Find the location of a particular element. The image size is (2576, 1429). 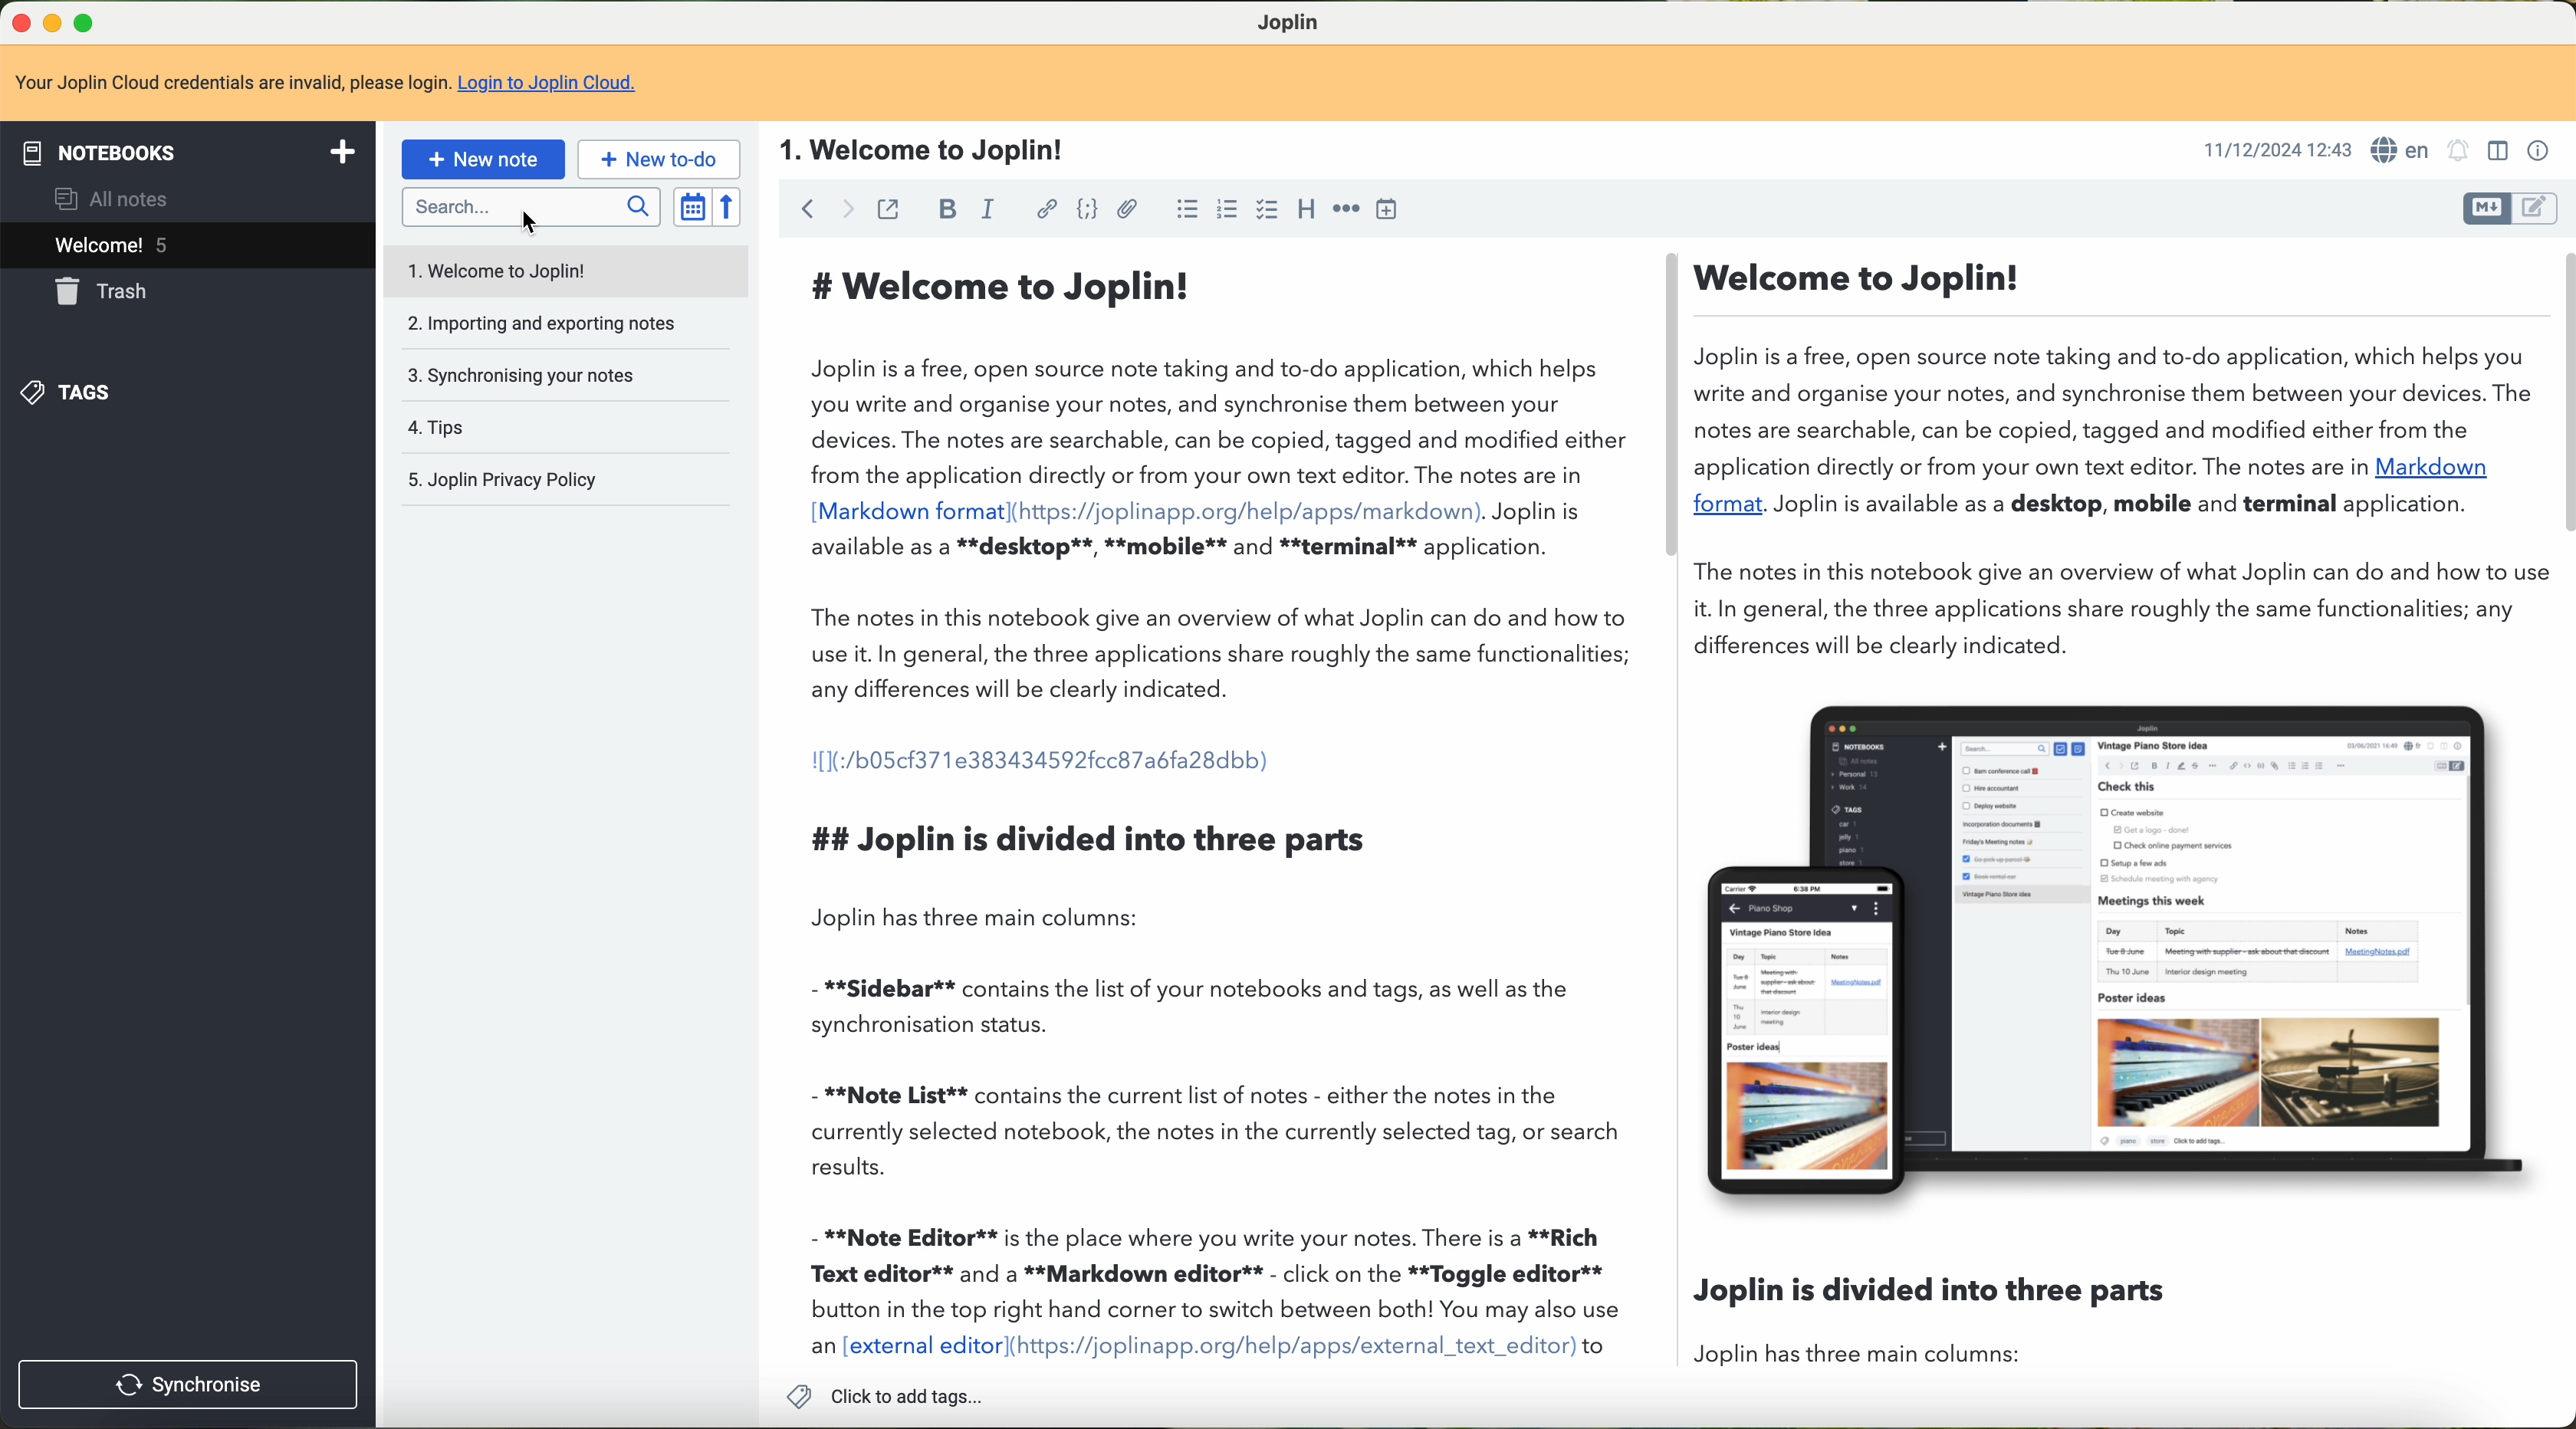

synchronising your notes is located at coordinates (565, 374).